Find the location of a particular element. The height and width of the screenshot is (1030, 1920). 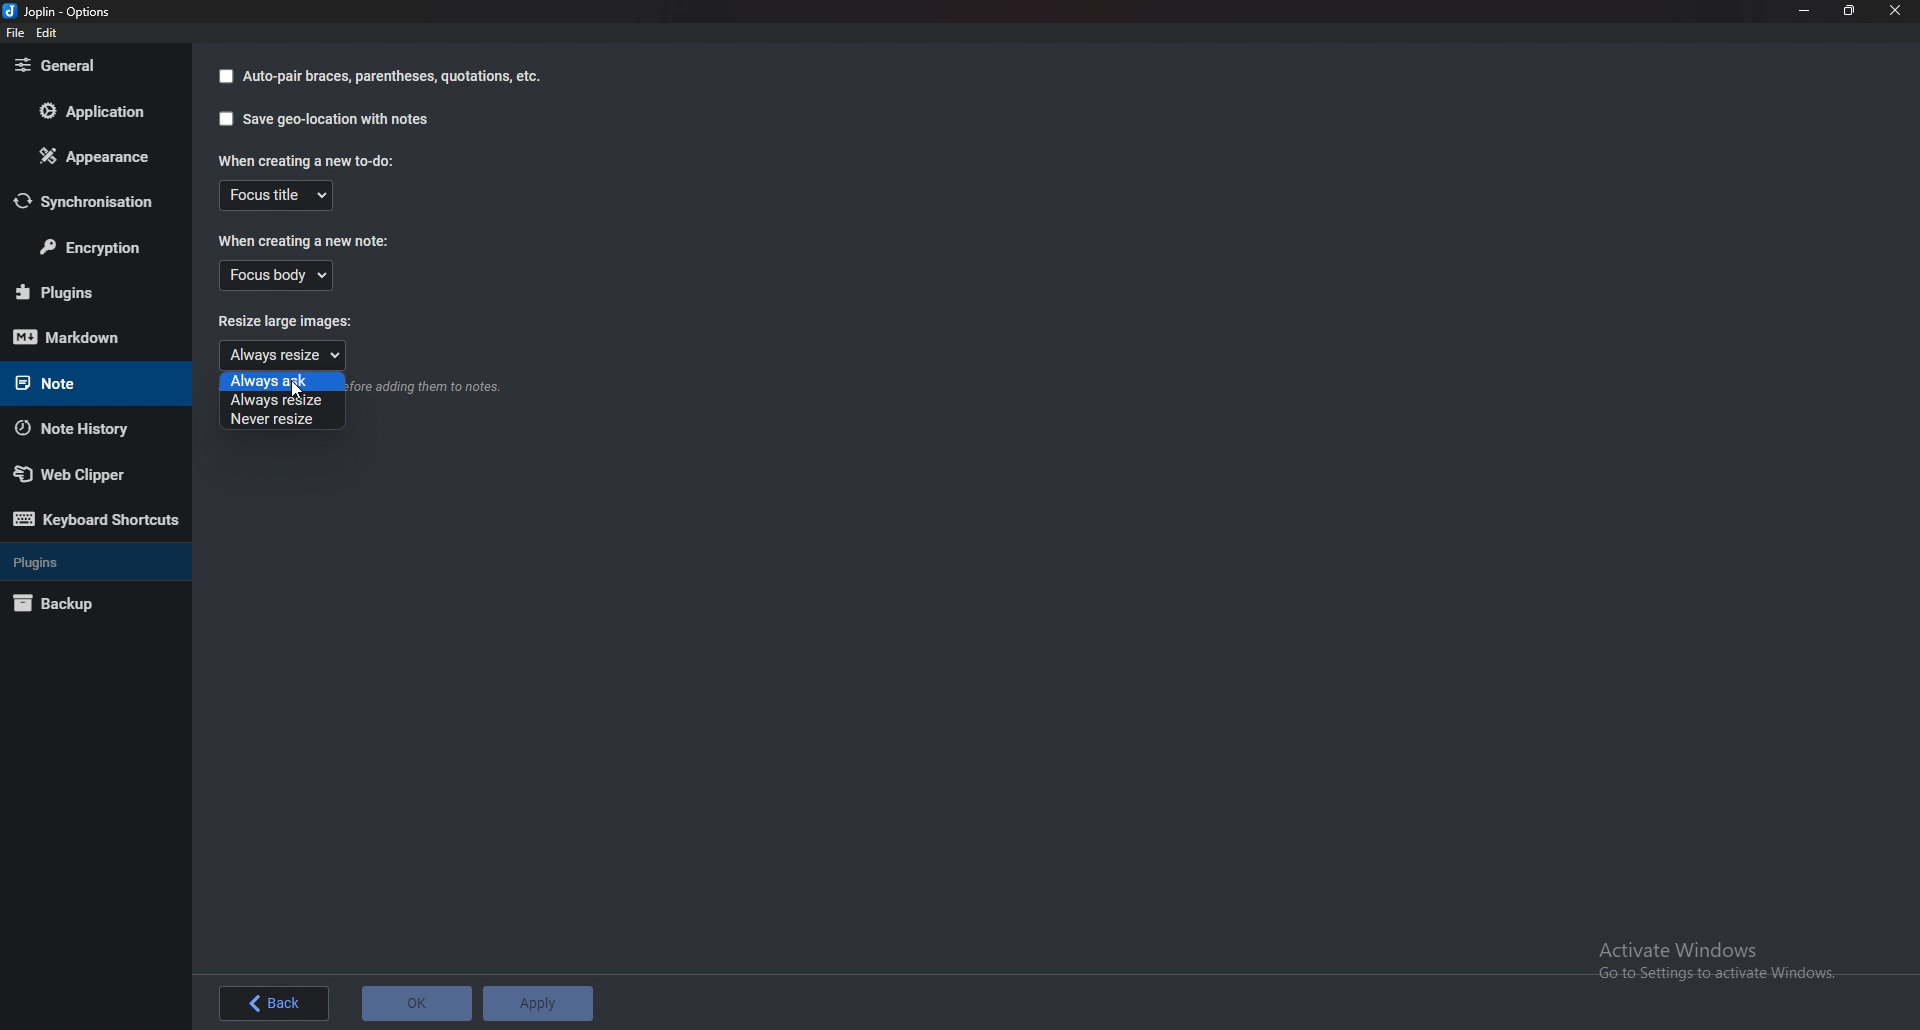

Minimize is located at coordinates (1803, 10).